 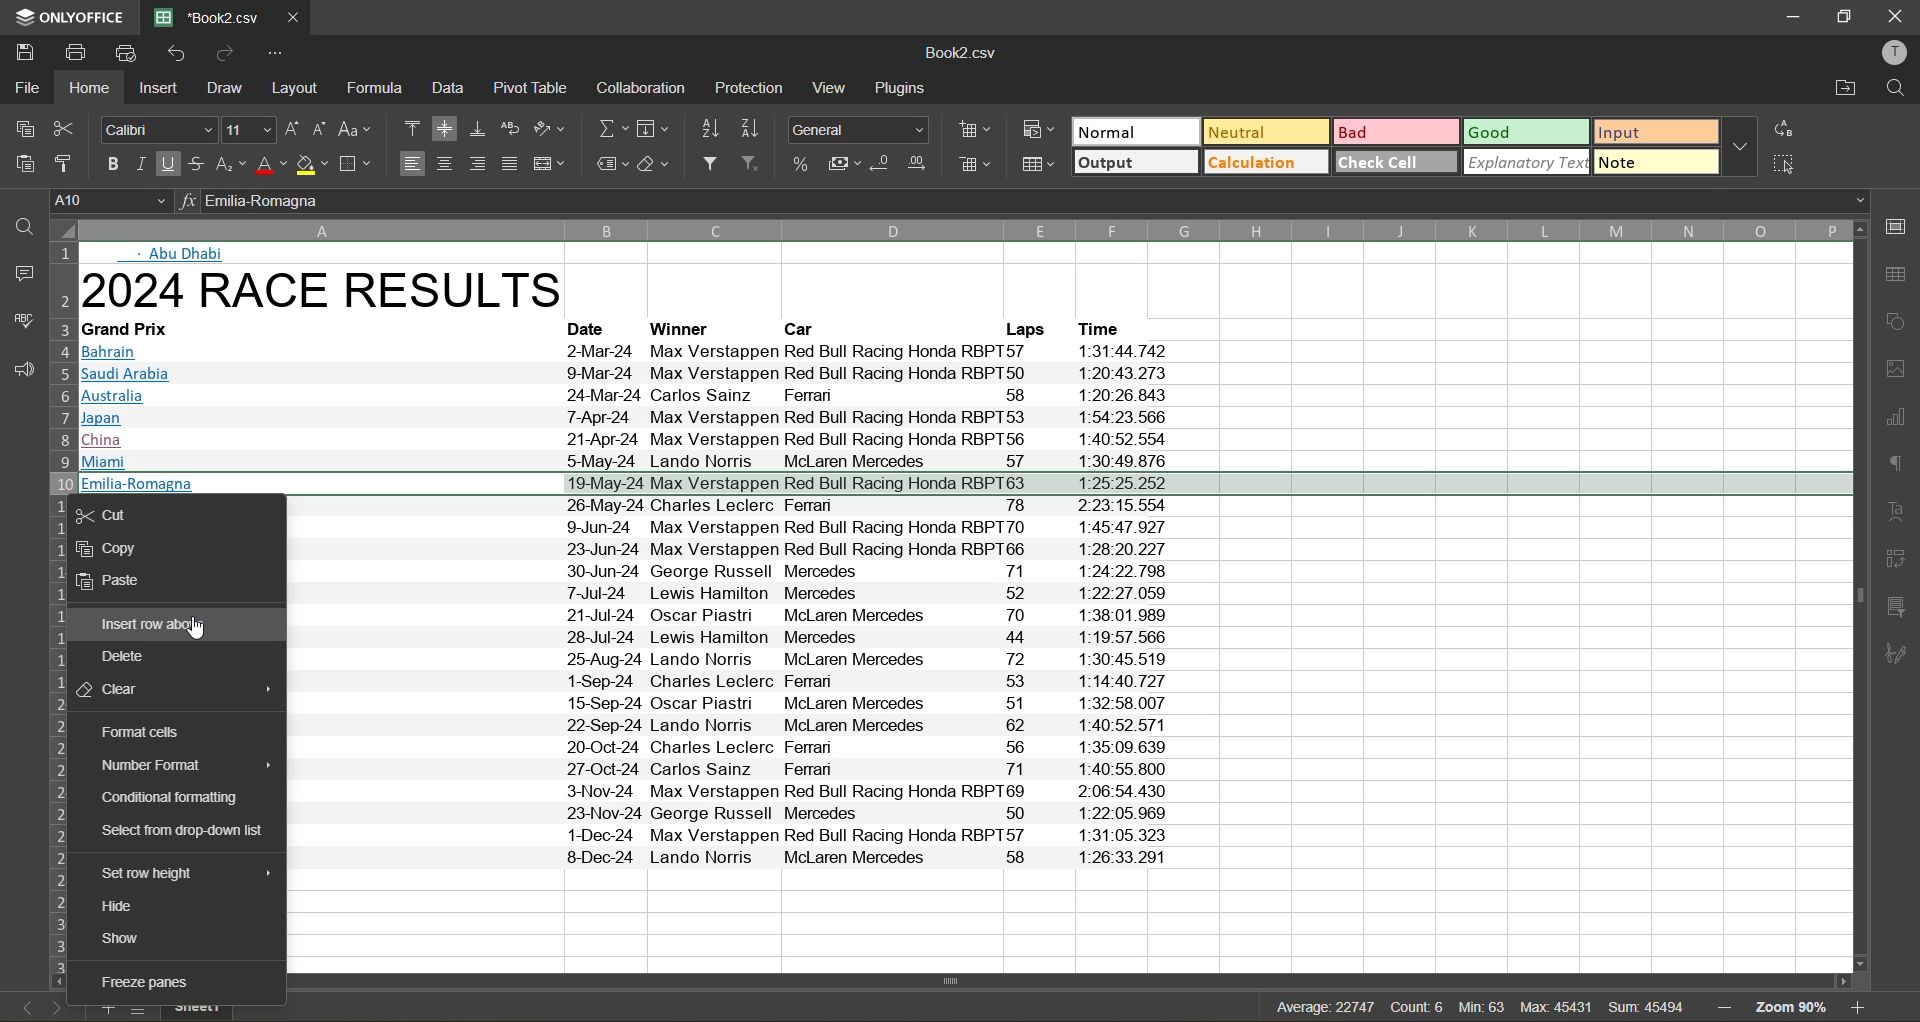 What do you see at coordinates (1267, 161) in the screenshot?
I see `calculation` at bounding box center [1267, 161].